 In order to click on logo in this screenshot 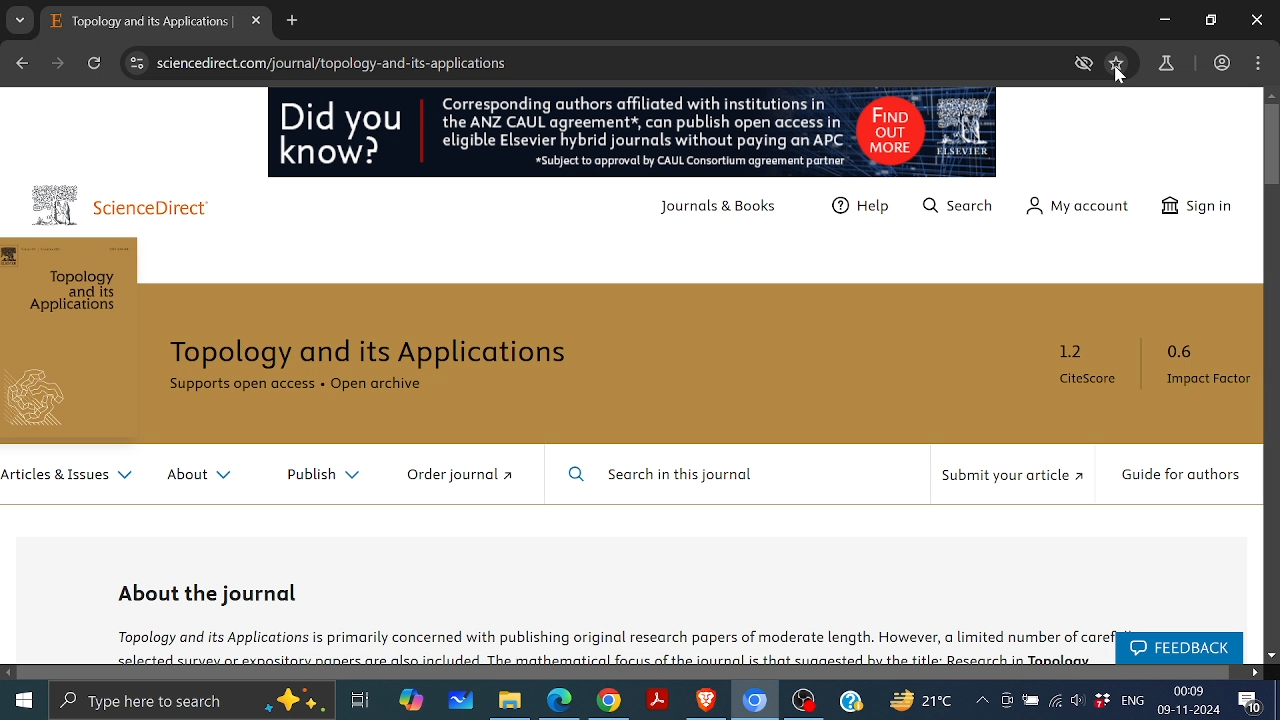, I will do `click(43, 401)`.